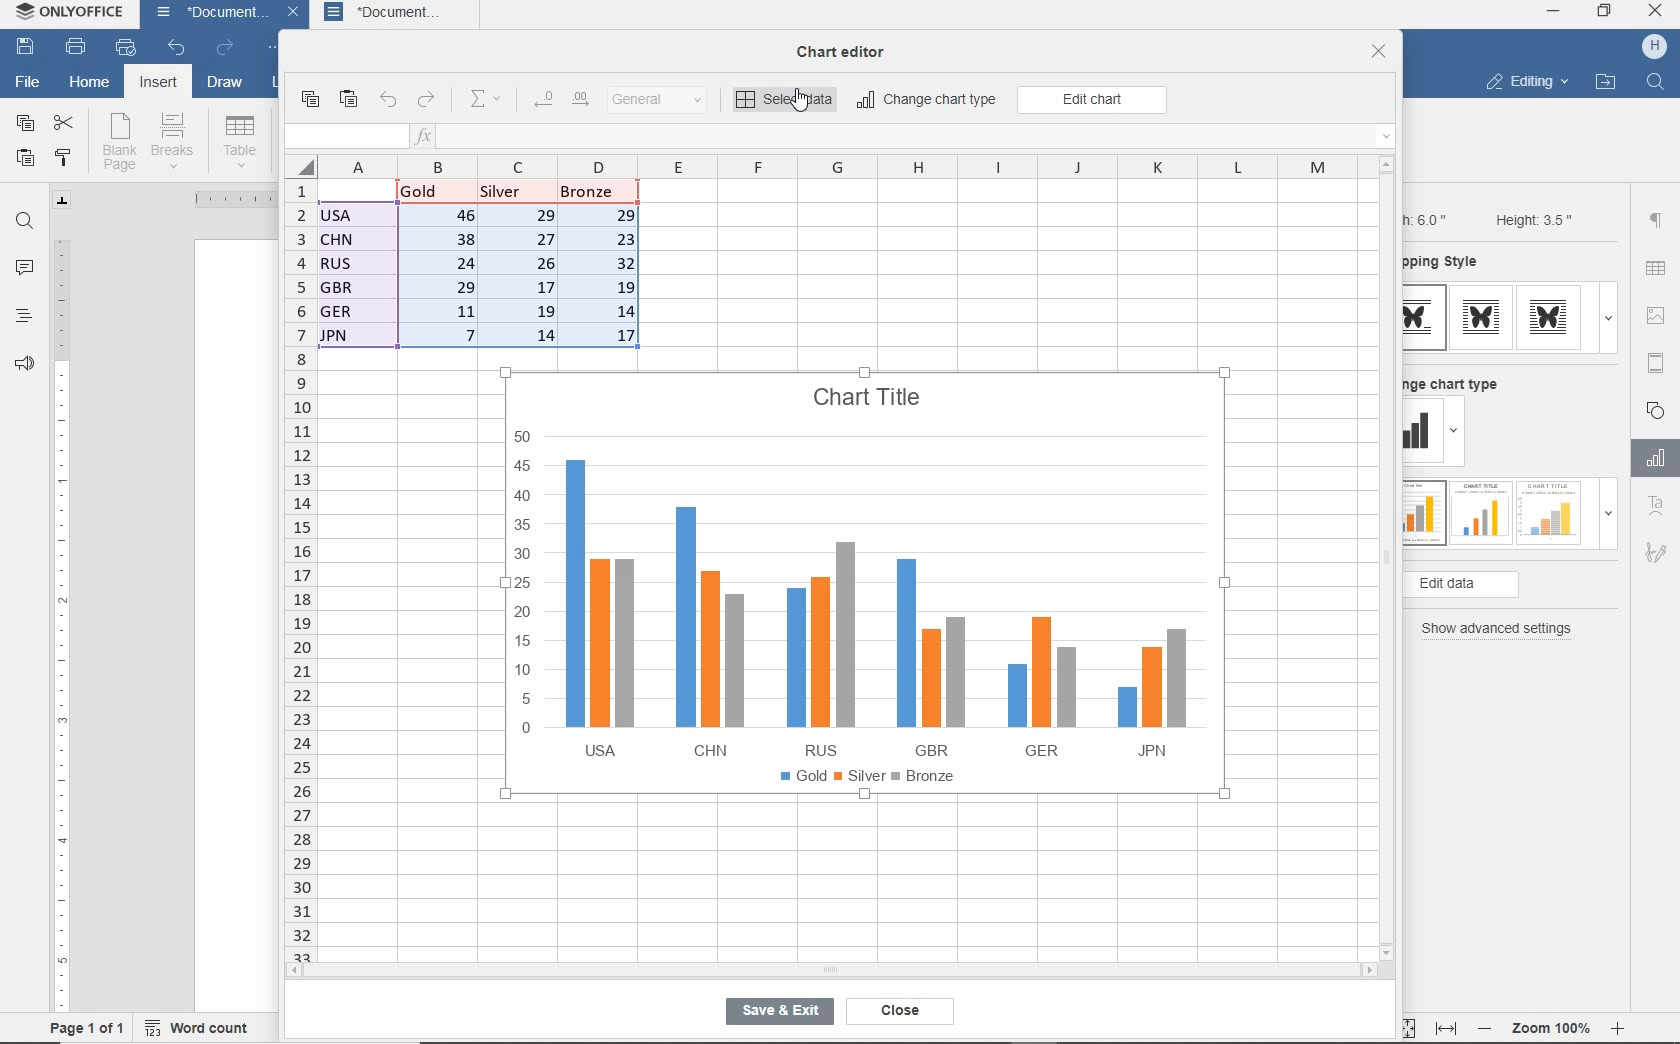  Describe the element at coordinates (224, 49) in the screenshot. I see `redo` at that location.